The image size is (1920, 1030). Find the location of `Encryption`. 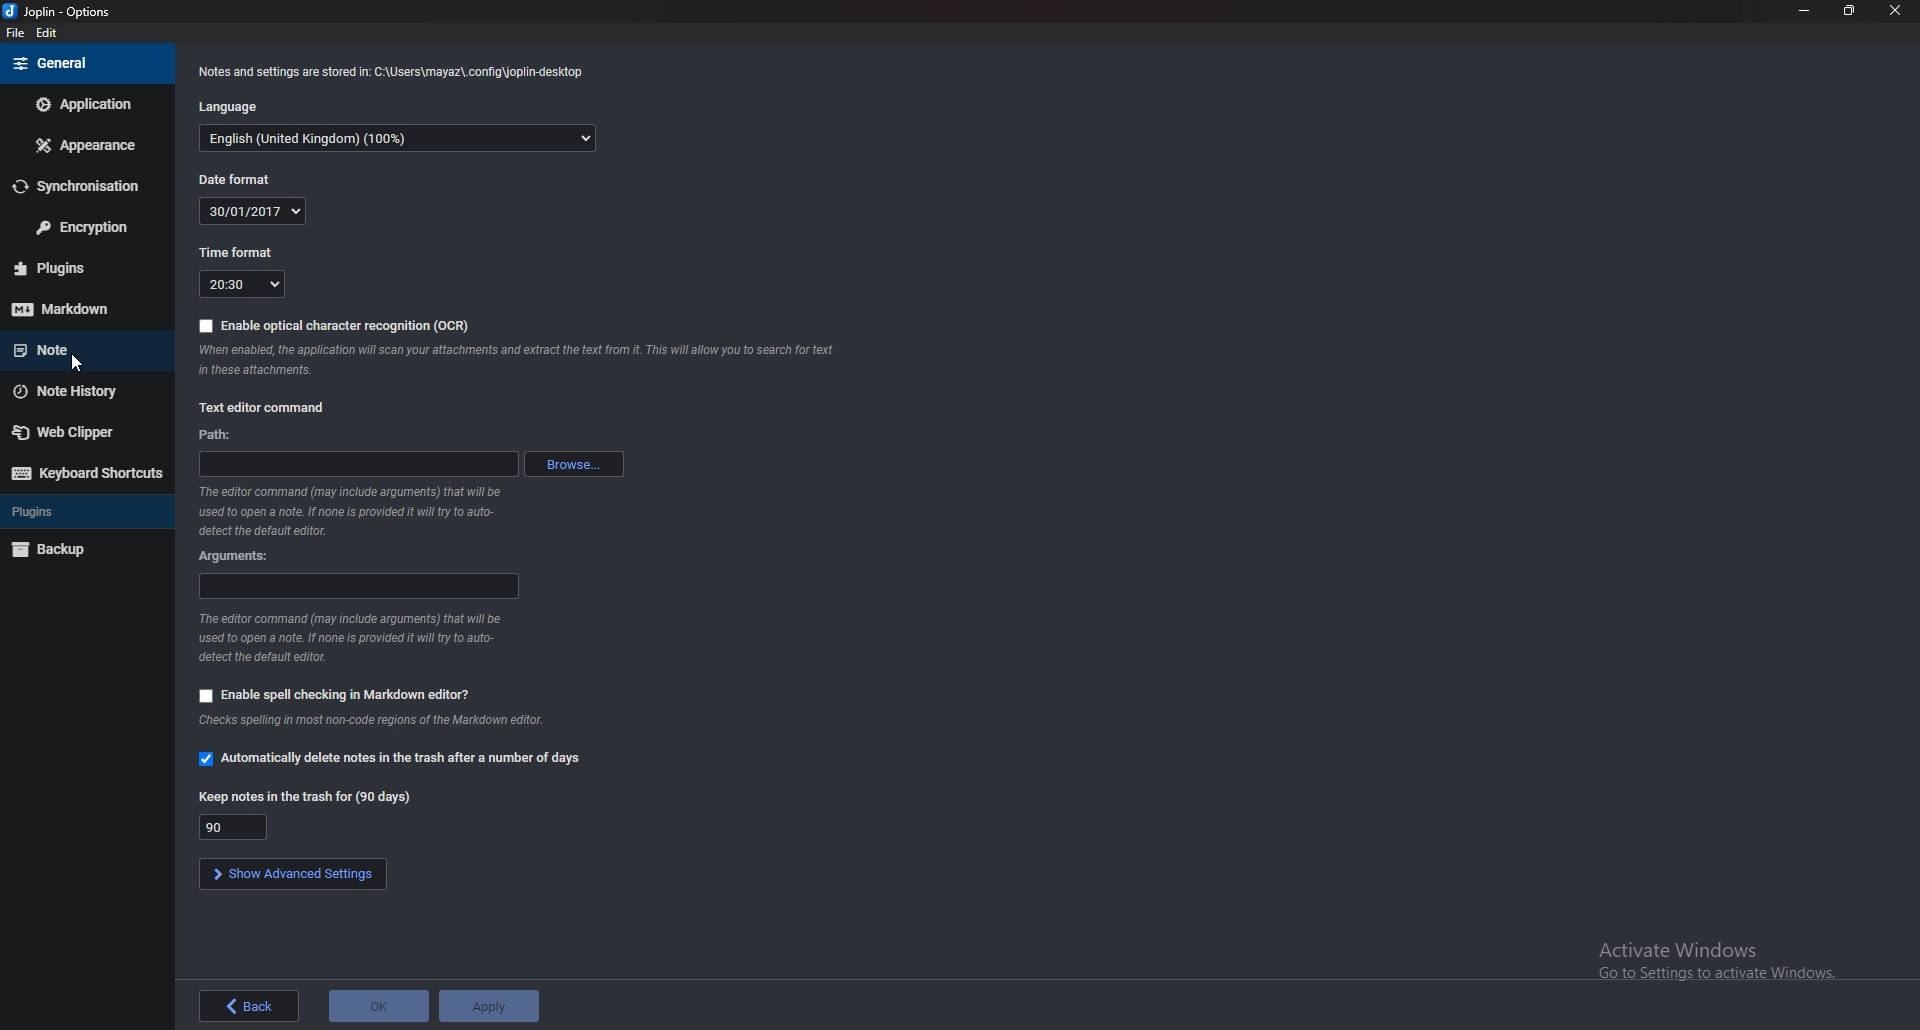

Encryption is located at coordinates (81, 227).